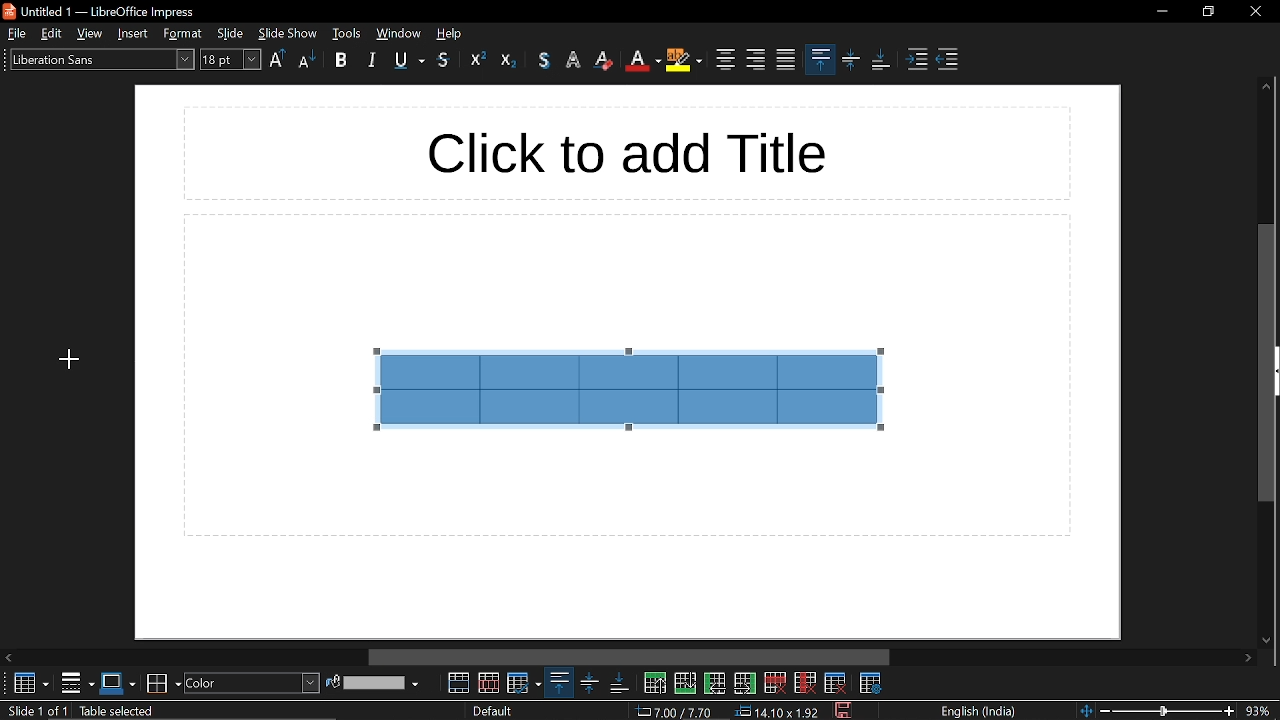  Describe the element at coordinates (686, 682) in the screenshot. I see `insert row below` at that location.